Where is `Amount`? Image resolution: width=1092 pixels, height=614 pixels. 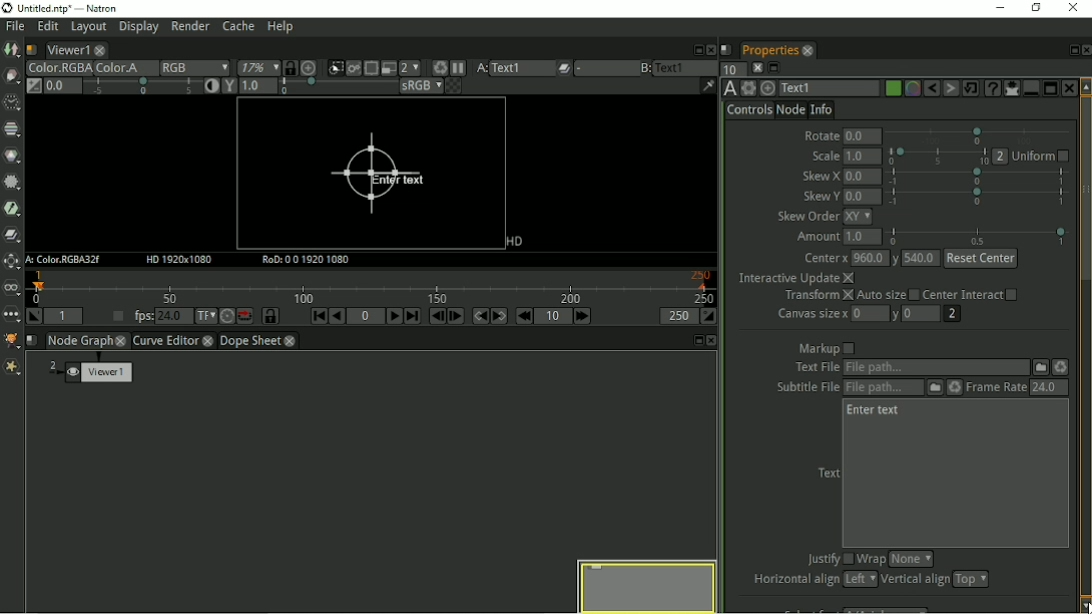 Amount is located at coordinates (815, 237).